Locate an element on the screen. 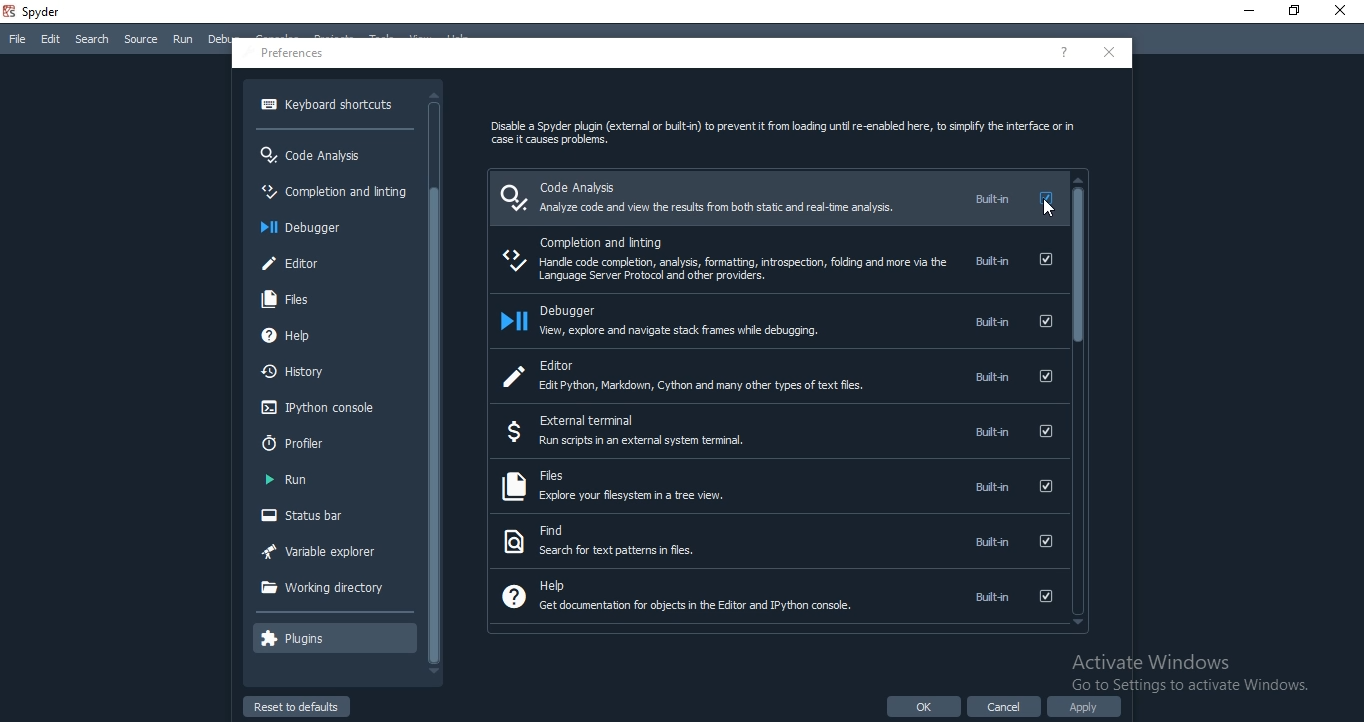 The width and height of the screenshot is (1364, 722). debugger is located at coordinates (329, 226).